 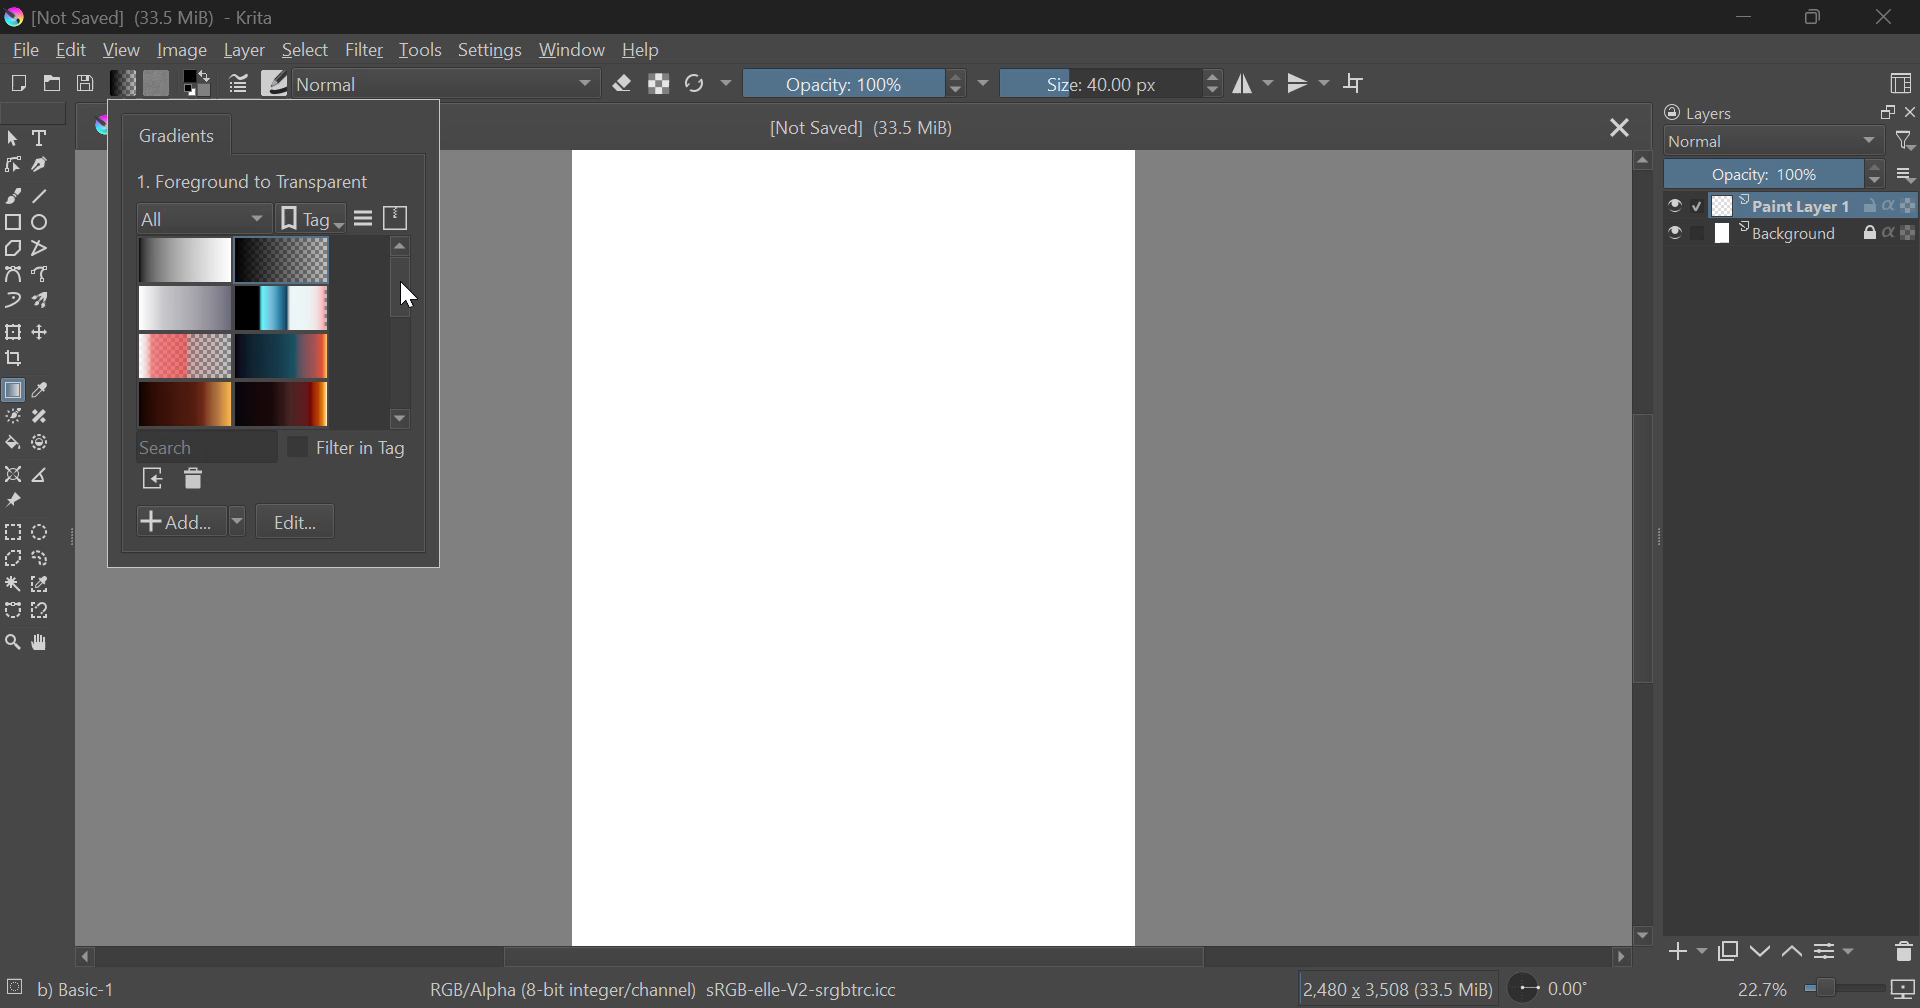 I want to click on Calligraphic Line, so click(x=38, y=165).